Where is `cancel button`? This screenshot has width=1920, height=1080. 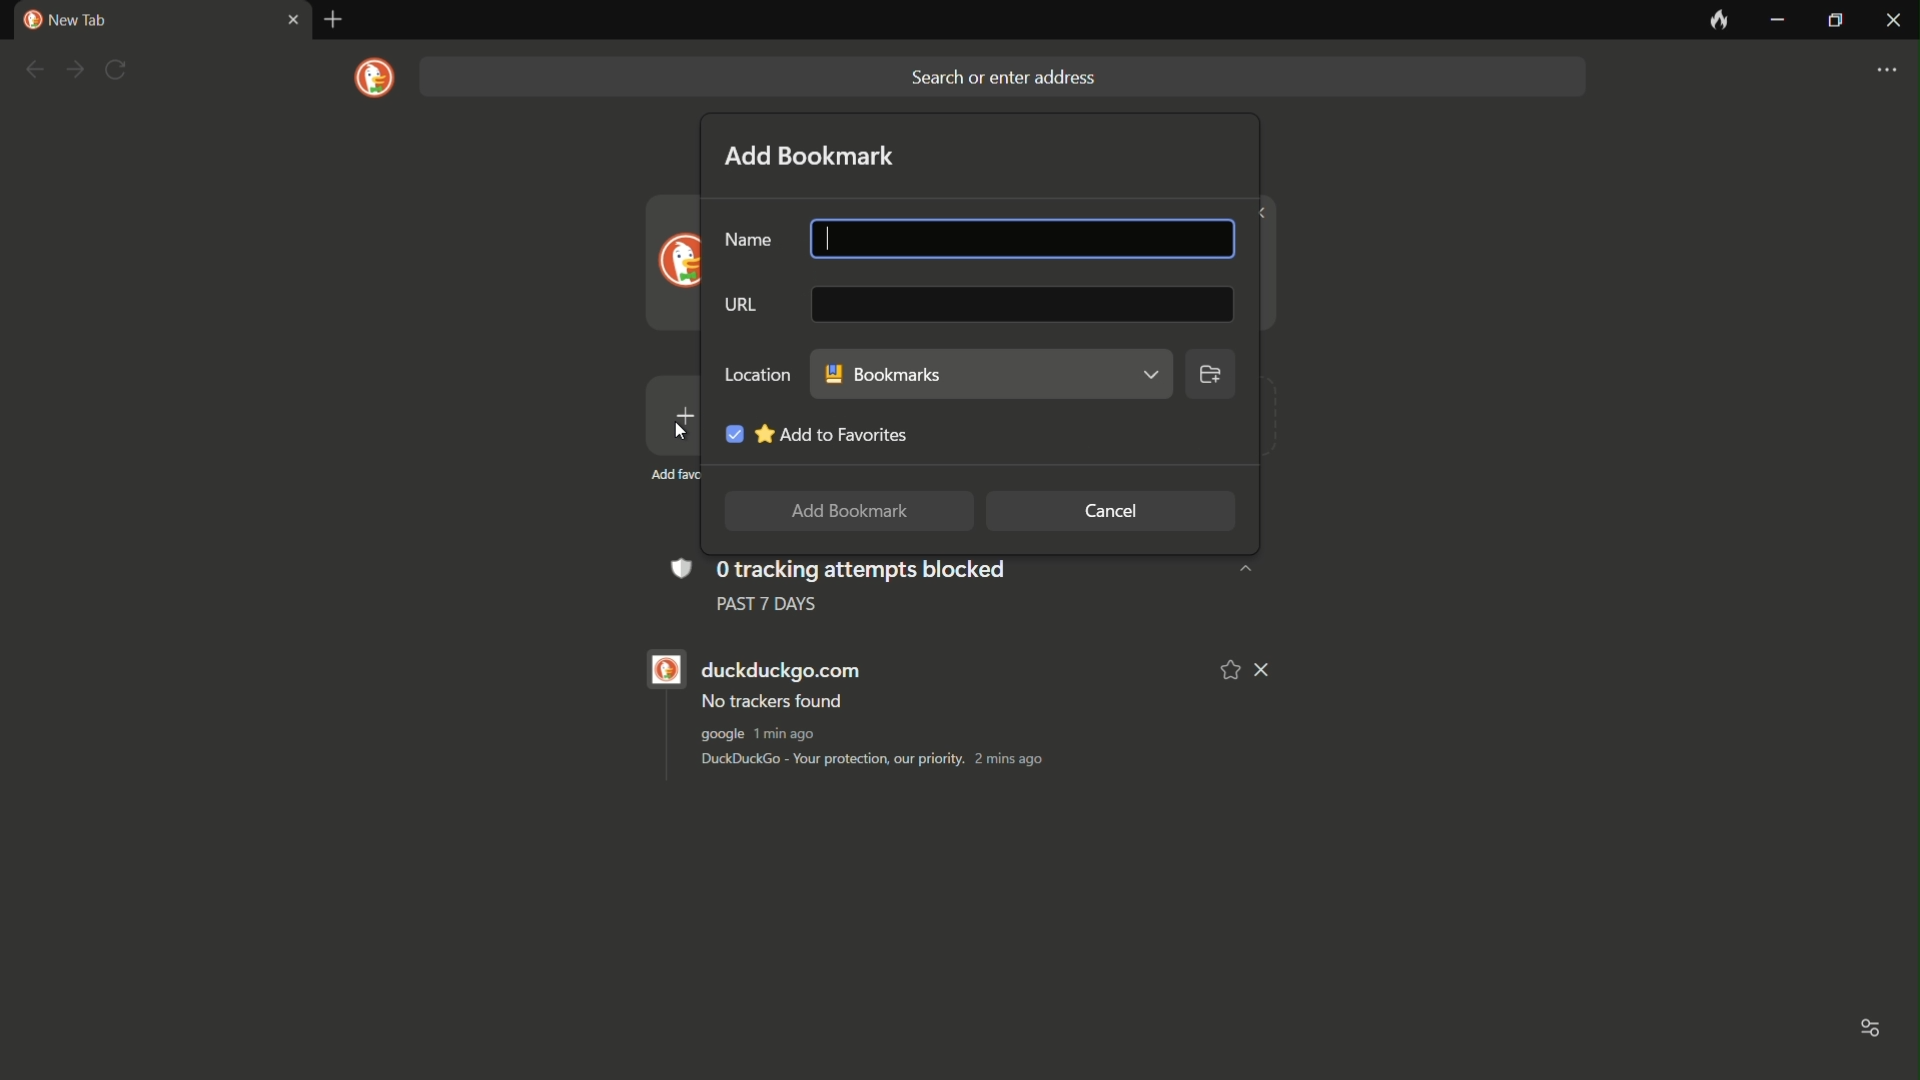
cancel button is located at coordinates (1111, 512).